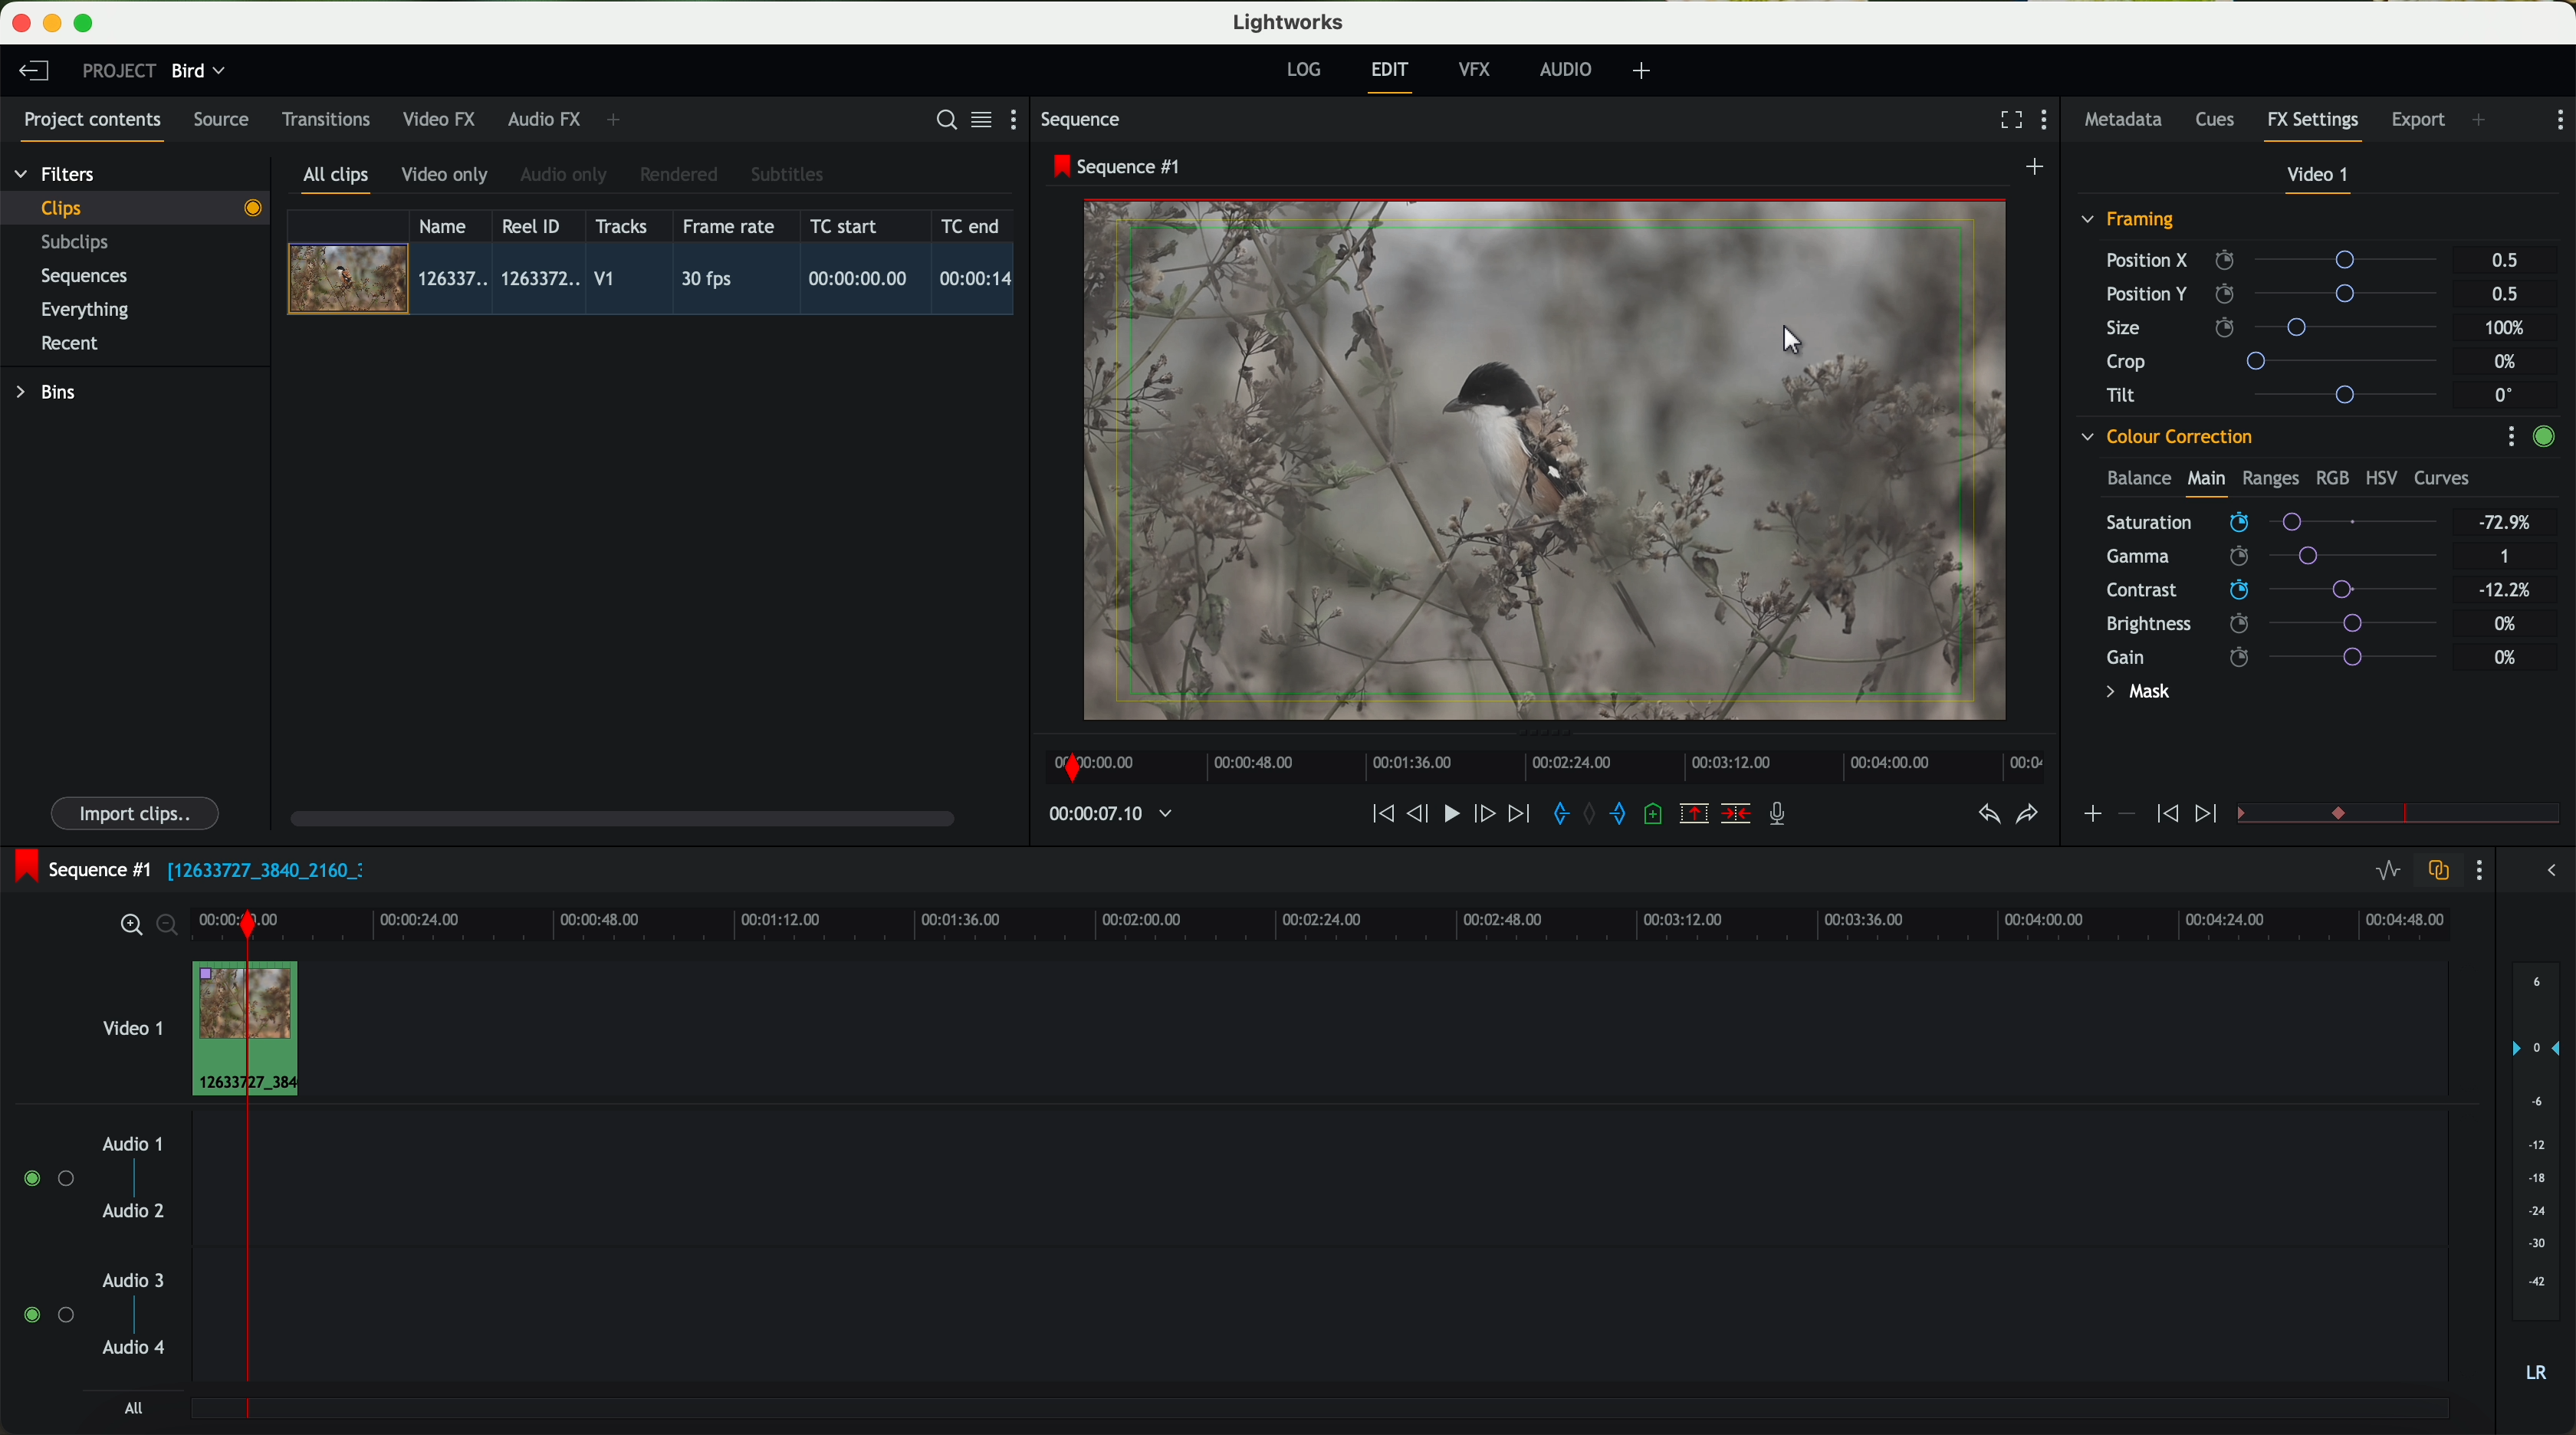 This screenshot has height=1435, width=2576. I want to click on curves, so click(2442, 479).